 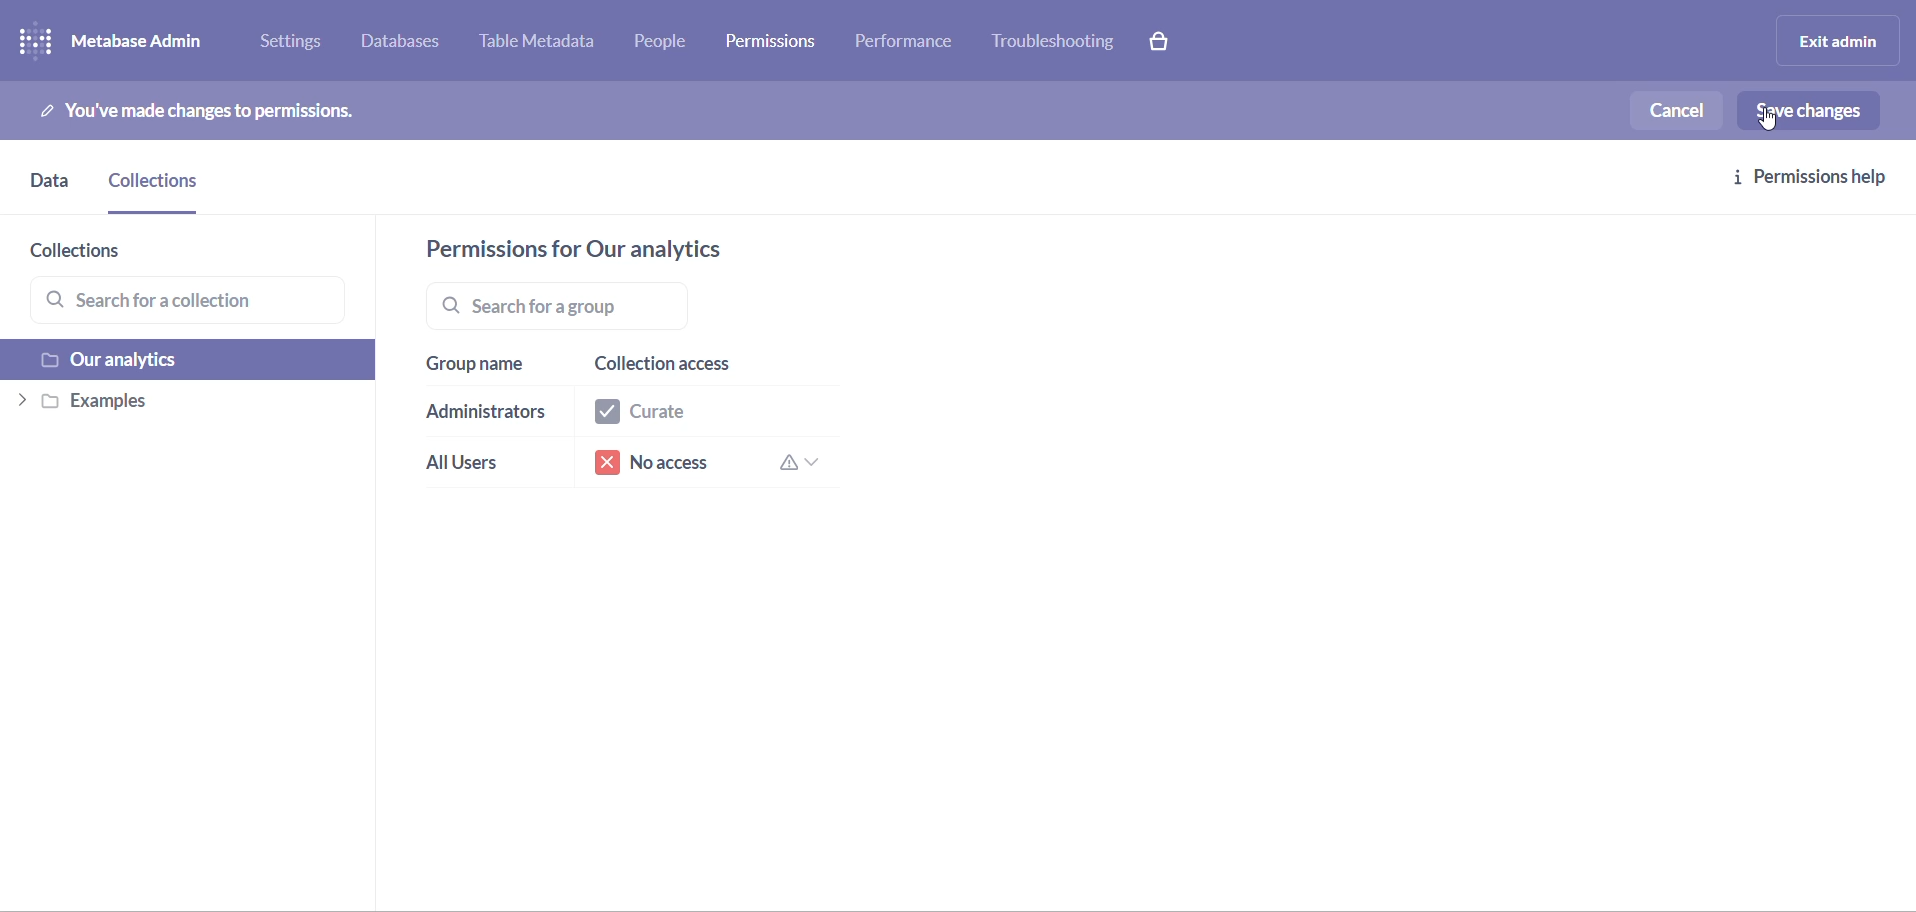 I want to click on search bar, so click(x=190, y=300).